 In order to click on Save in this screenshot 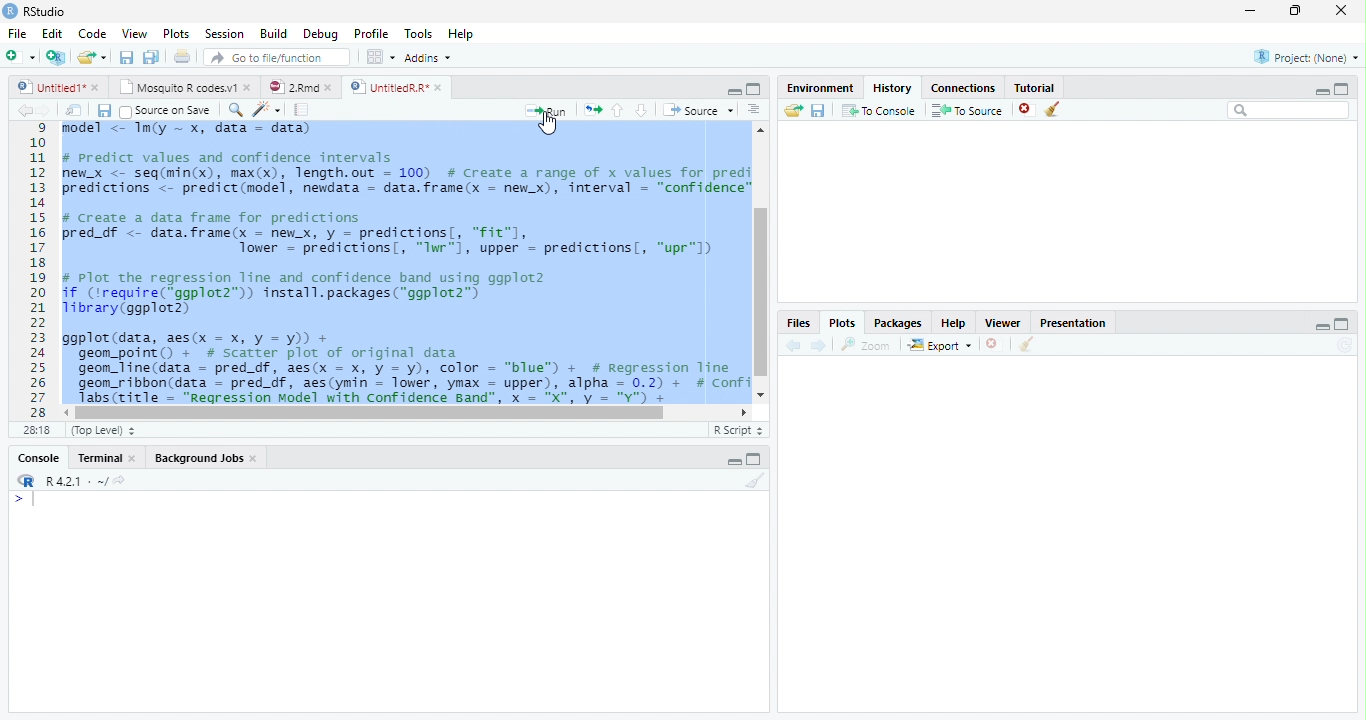, I will do `click(818, 113)`.